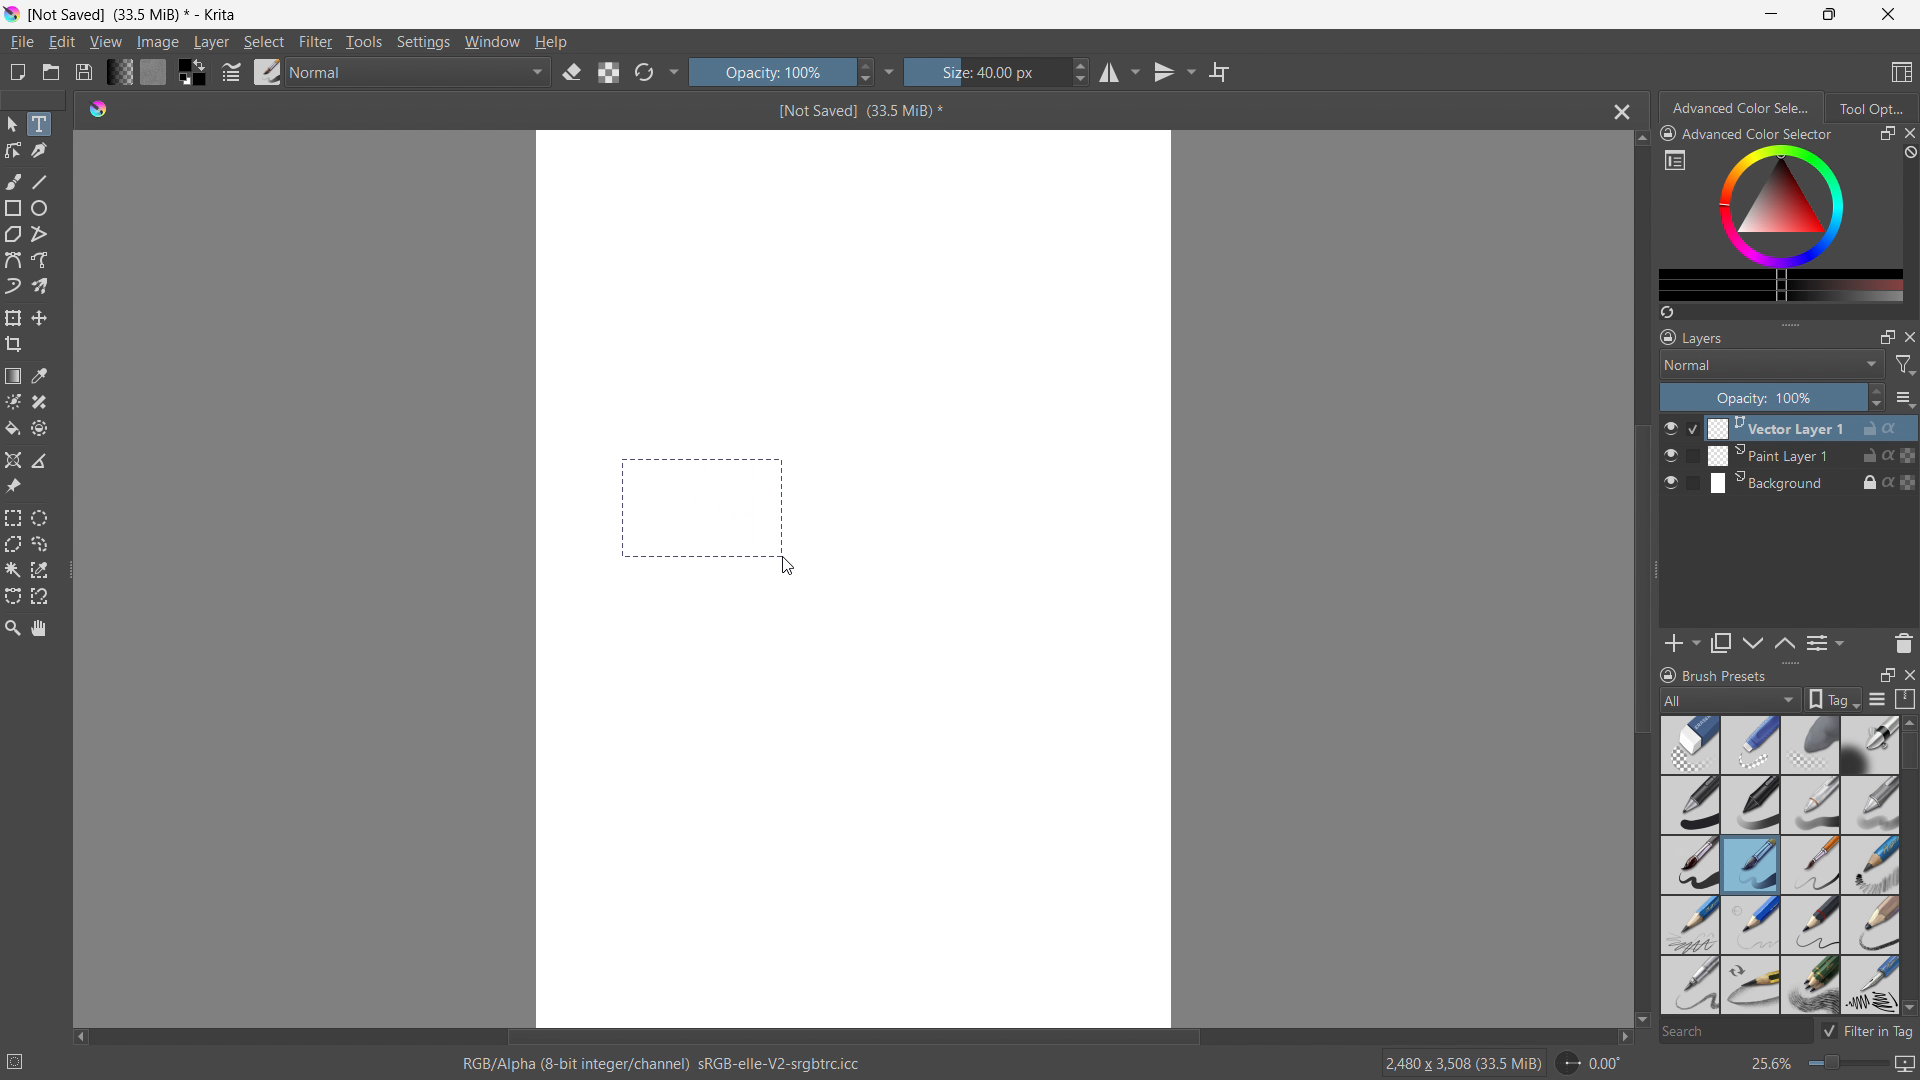 This screenshot has width=1920, height=1080. Describe the element at coordinates (13, 376) in the screenshot. I see `draw a gradient` at that location.